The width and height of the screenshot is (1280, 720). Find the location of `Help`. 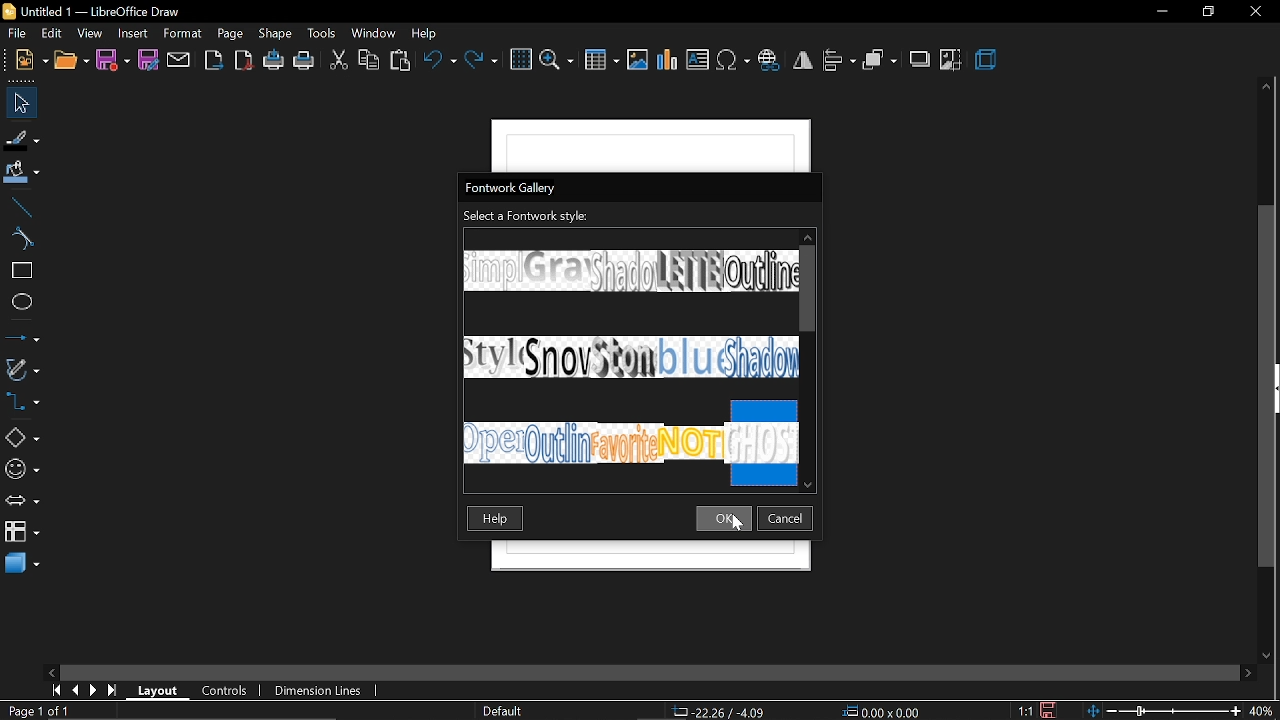

Help is located at coordinates (496, 519).